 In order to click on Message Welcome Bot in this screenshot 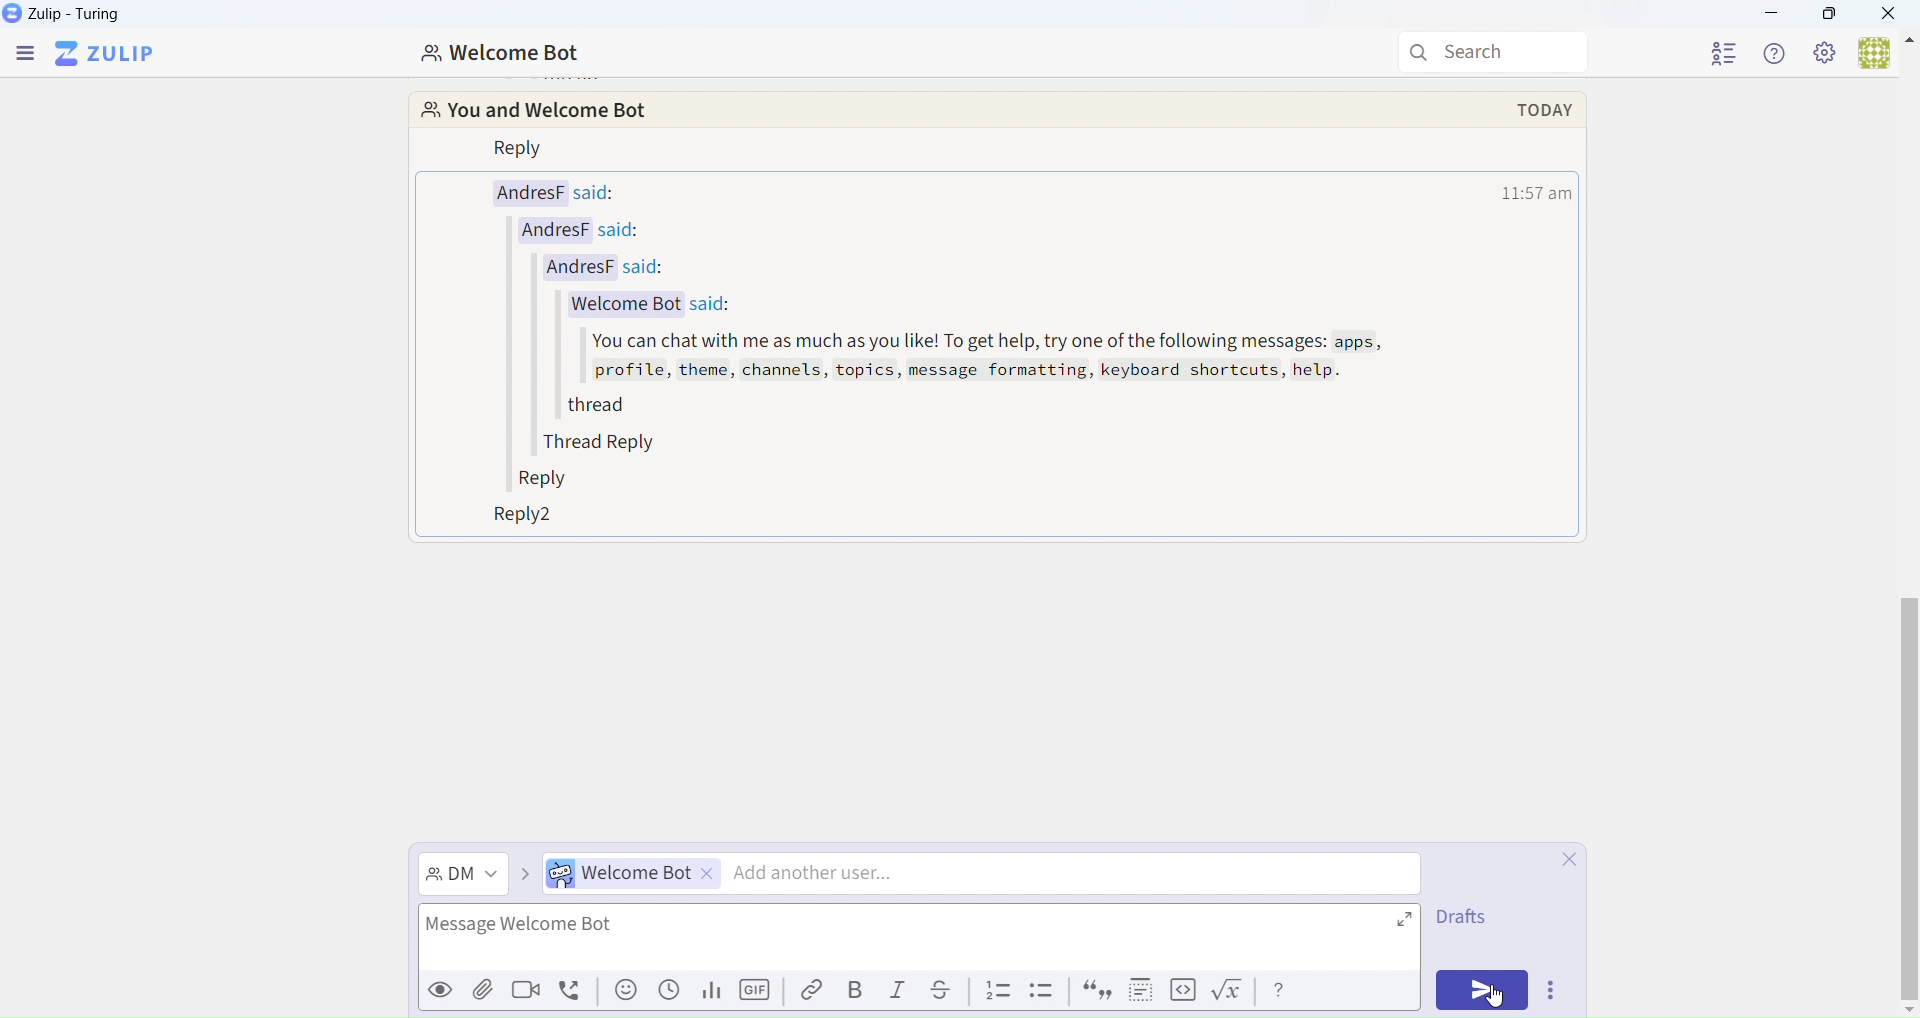, I will do `click(906, 936)`.